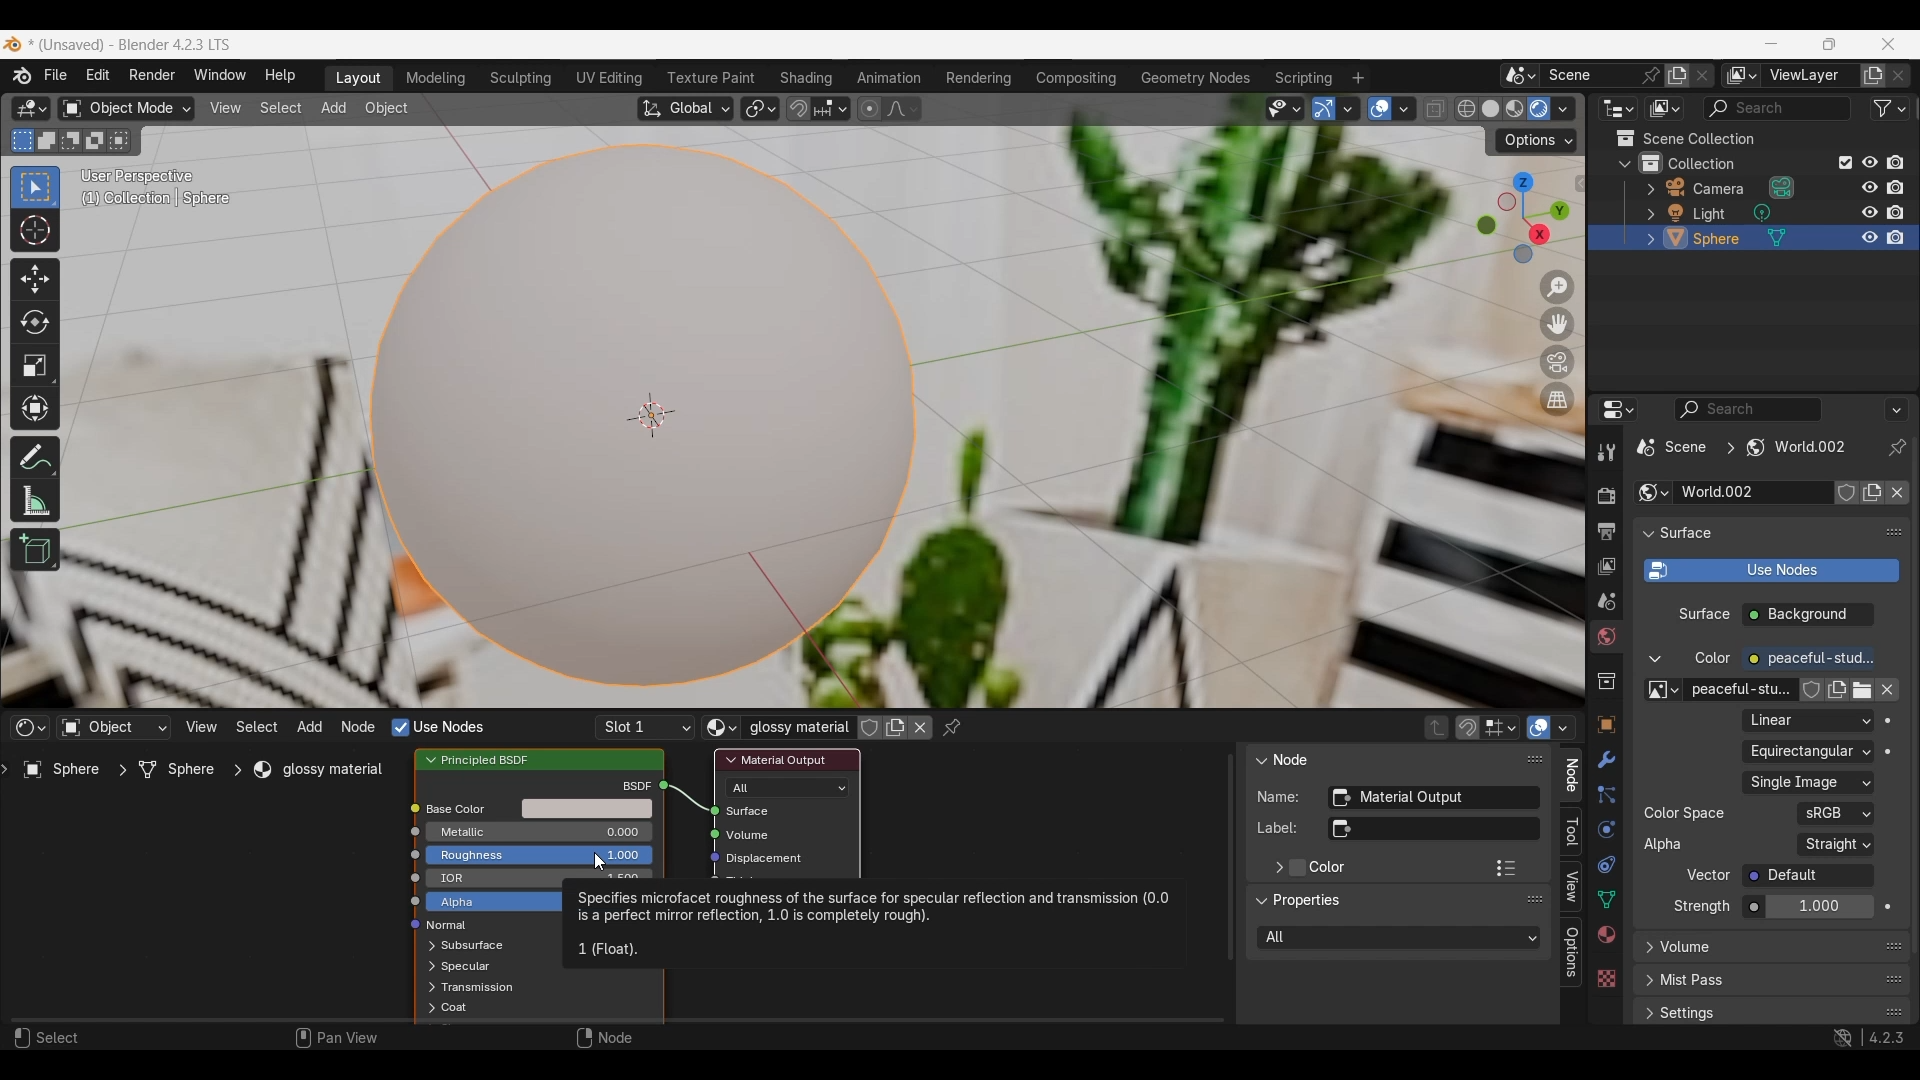 This screenshot has height=1080, width=1920. What do you see at coordinates (1771, 43) in the screenshot?
I see `Minimize` at bounding box center [1771, 43].